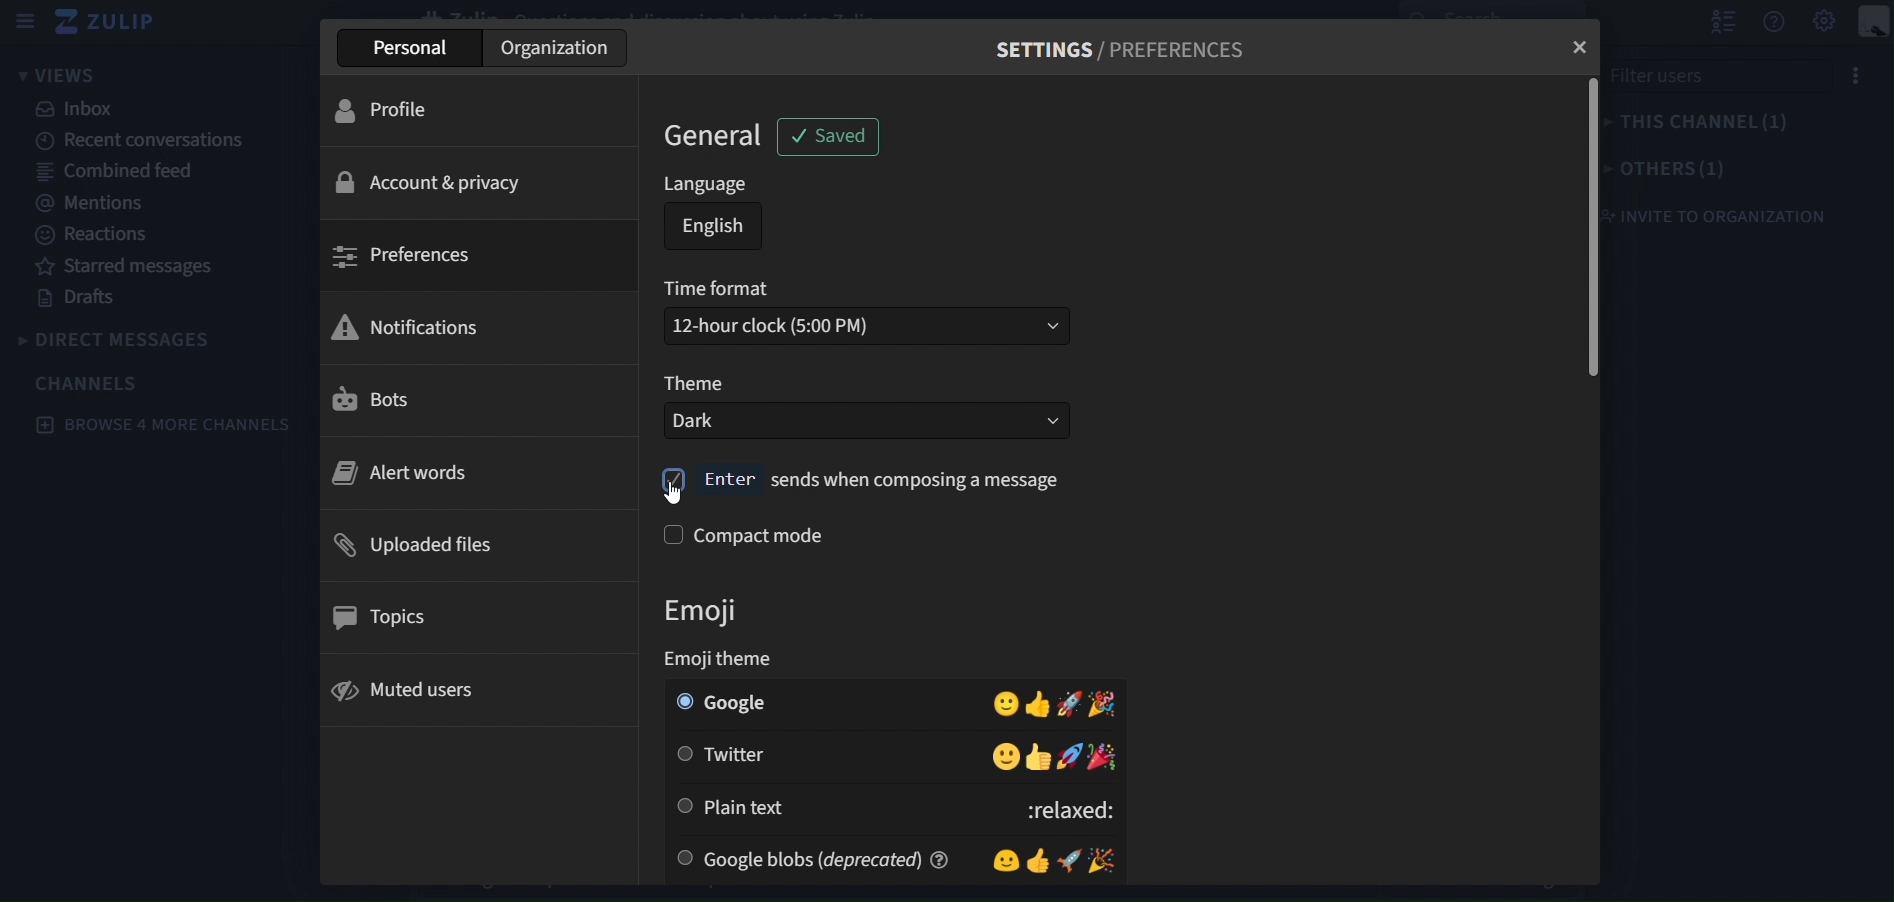 Image resolution: width=1894 pixels, height=902 pixels. What do you see at coordinates (1063, 806) in the screenshot?
I see `; released` at bounding box center [1063, 806].